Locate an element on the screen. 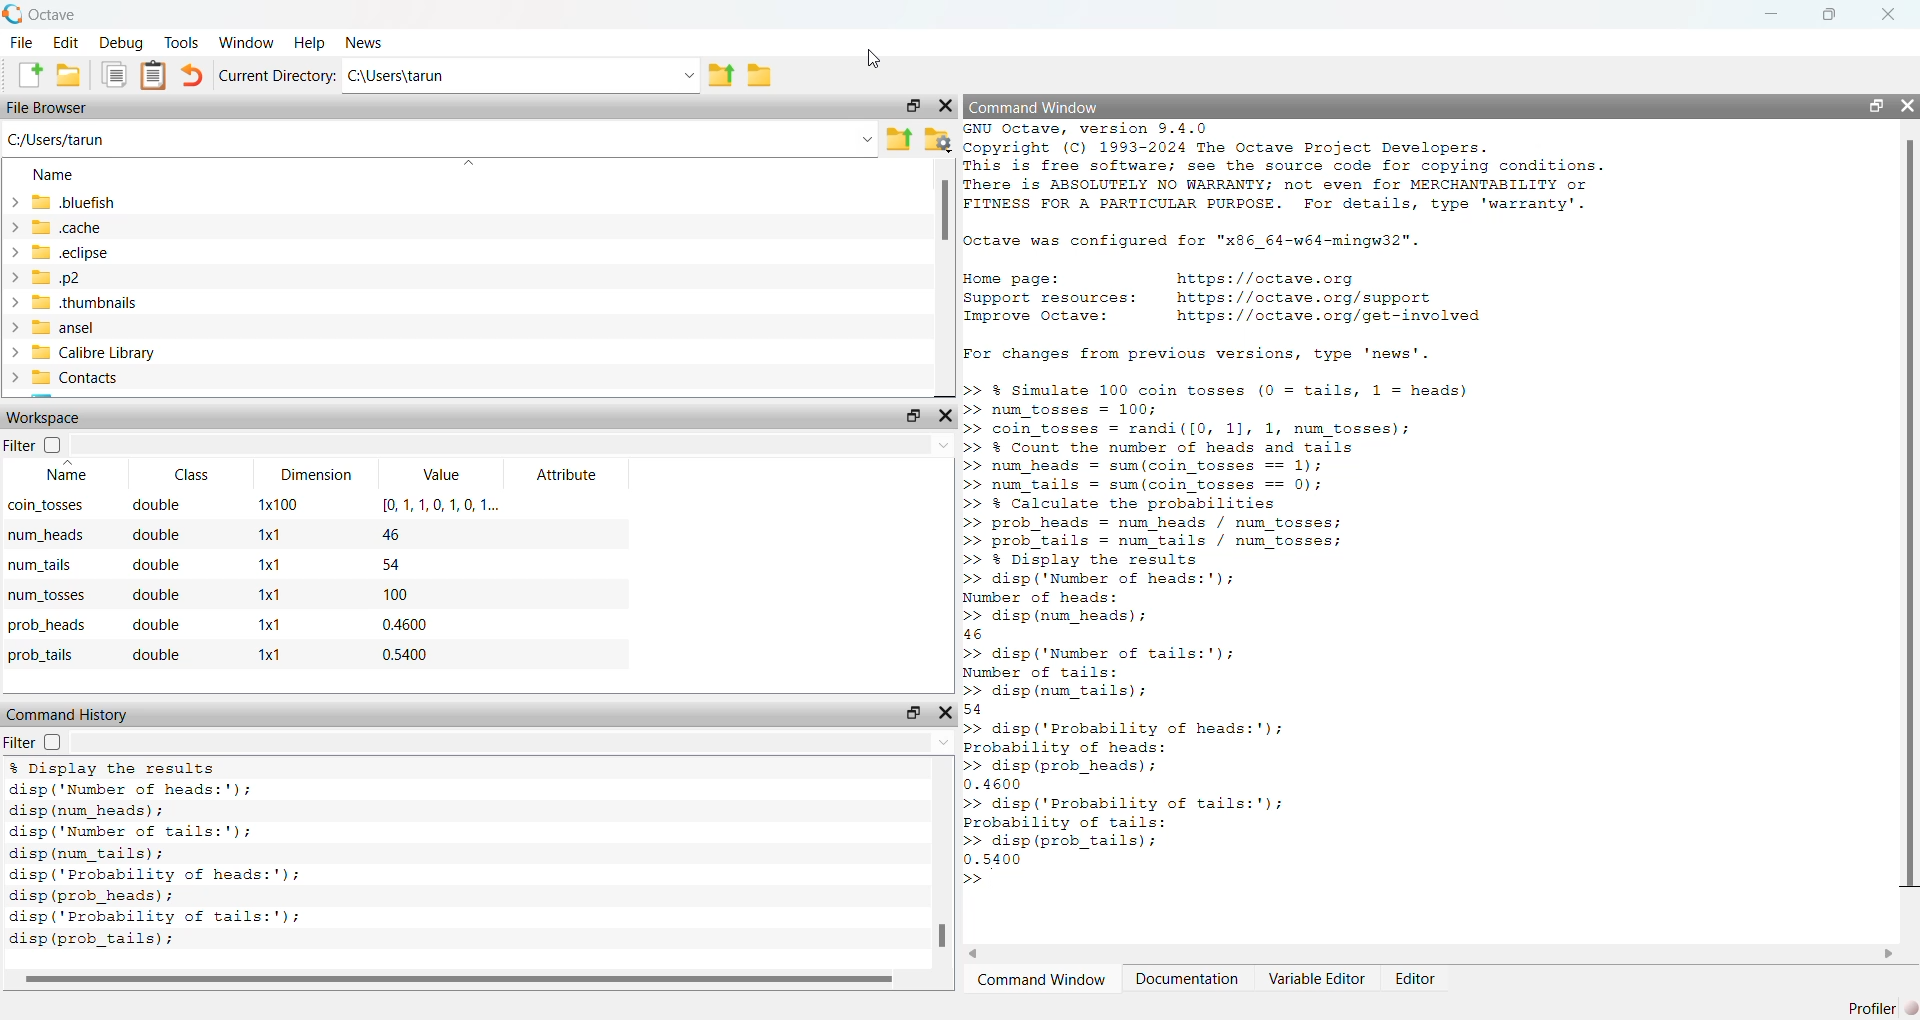 Image resolution: width=1920 pixels, height=1020 pixels. Help is located at coordinates (312, 42).